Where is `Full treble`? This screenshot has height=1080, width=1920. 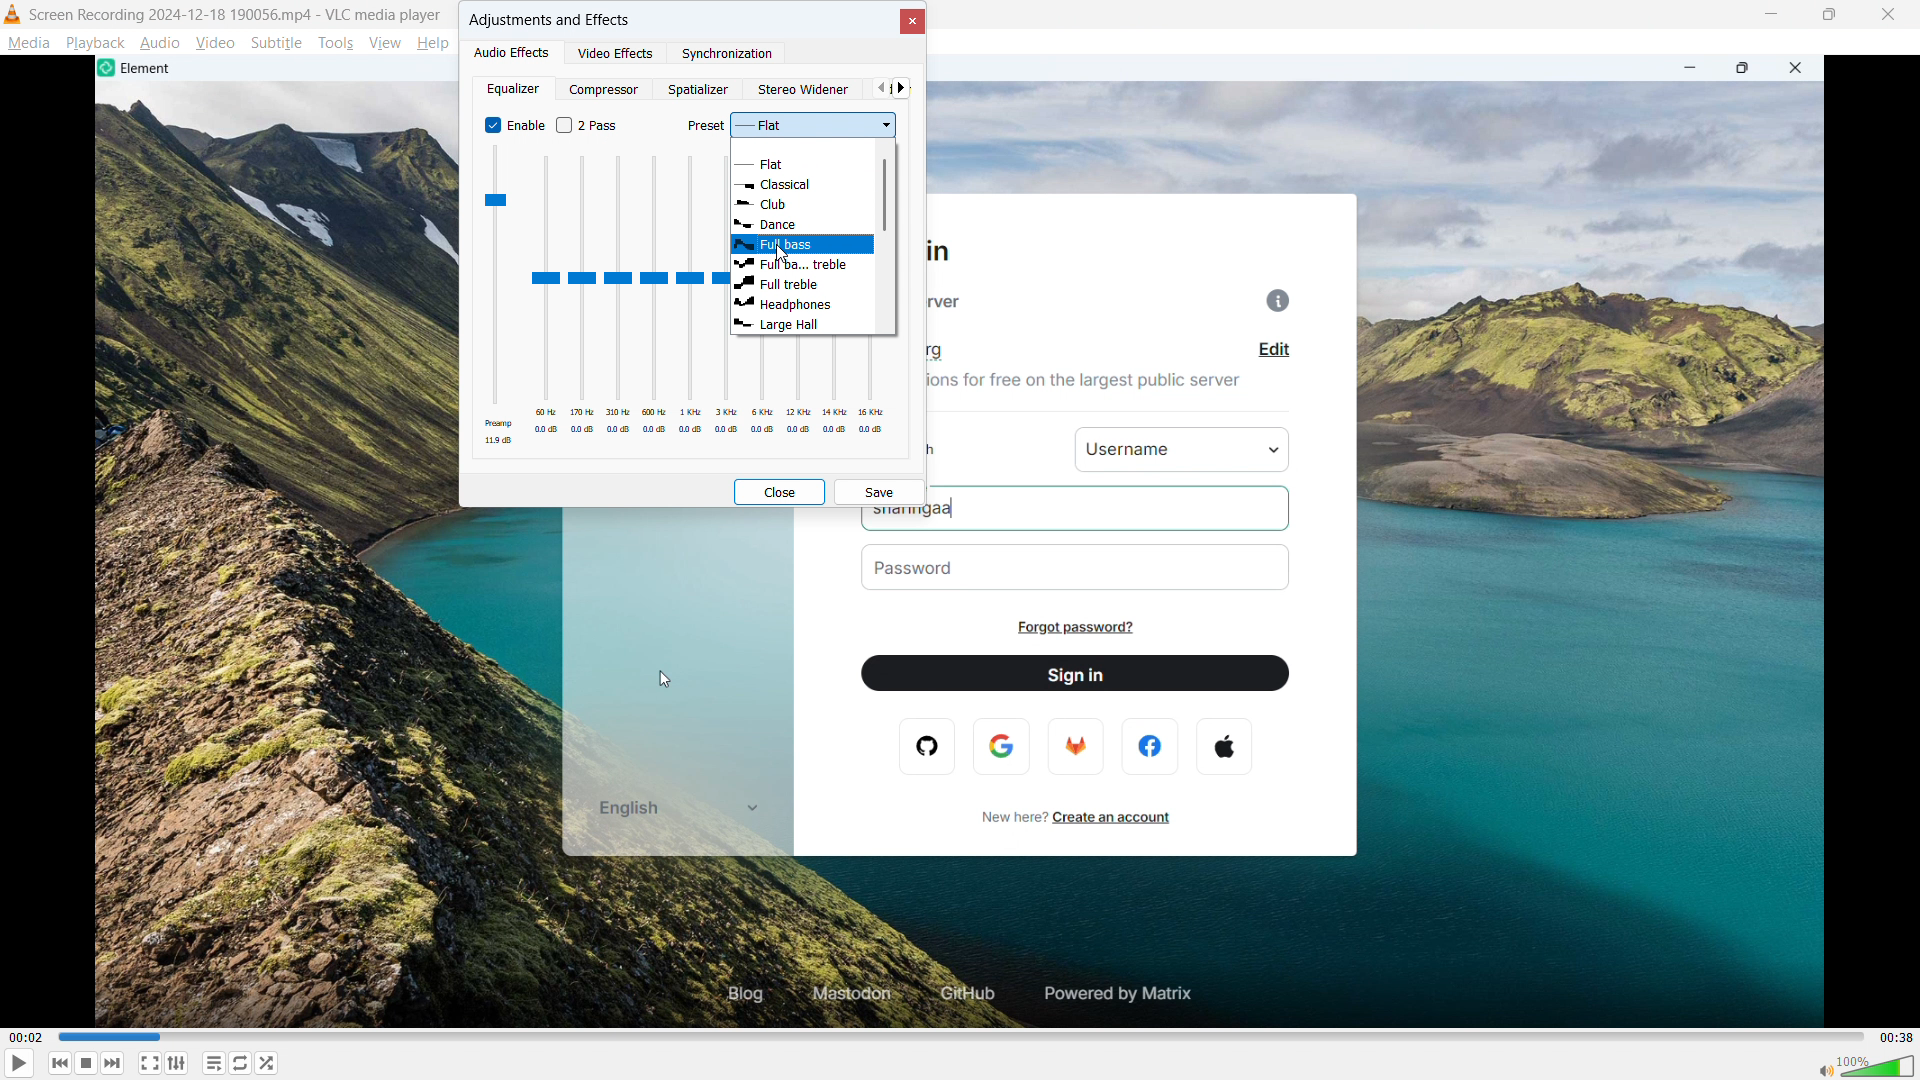 Full treble is located at coordinates (804, 283).